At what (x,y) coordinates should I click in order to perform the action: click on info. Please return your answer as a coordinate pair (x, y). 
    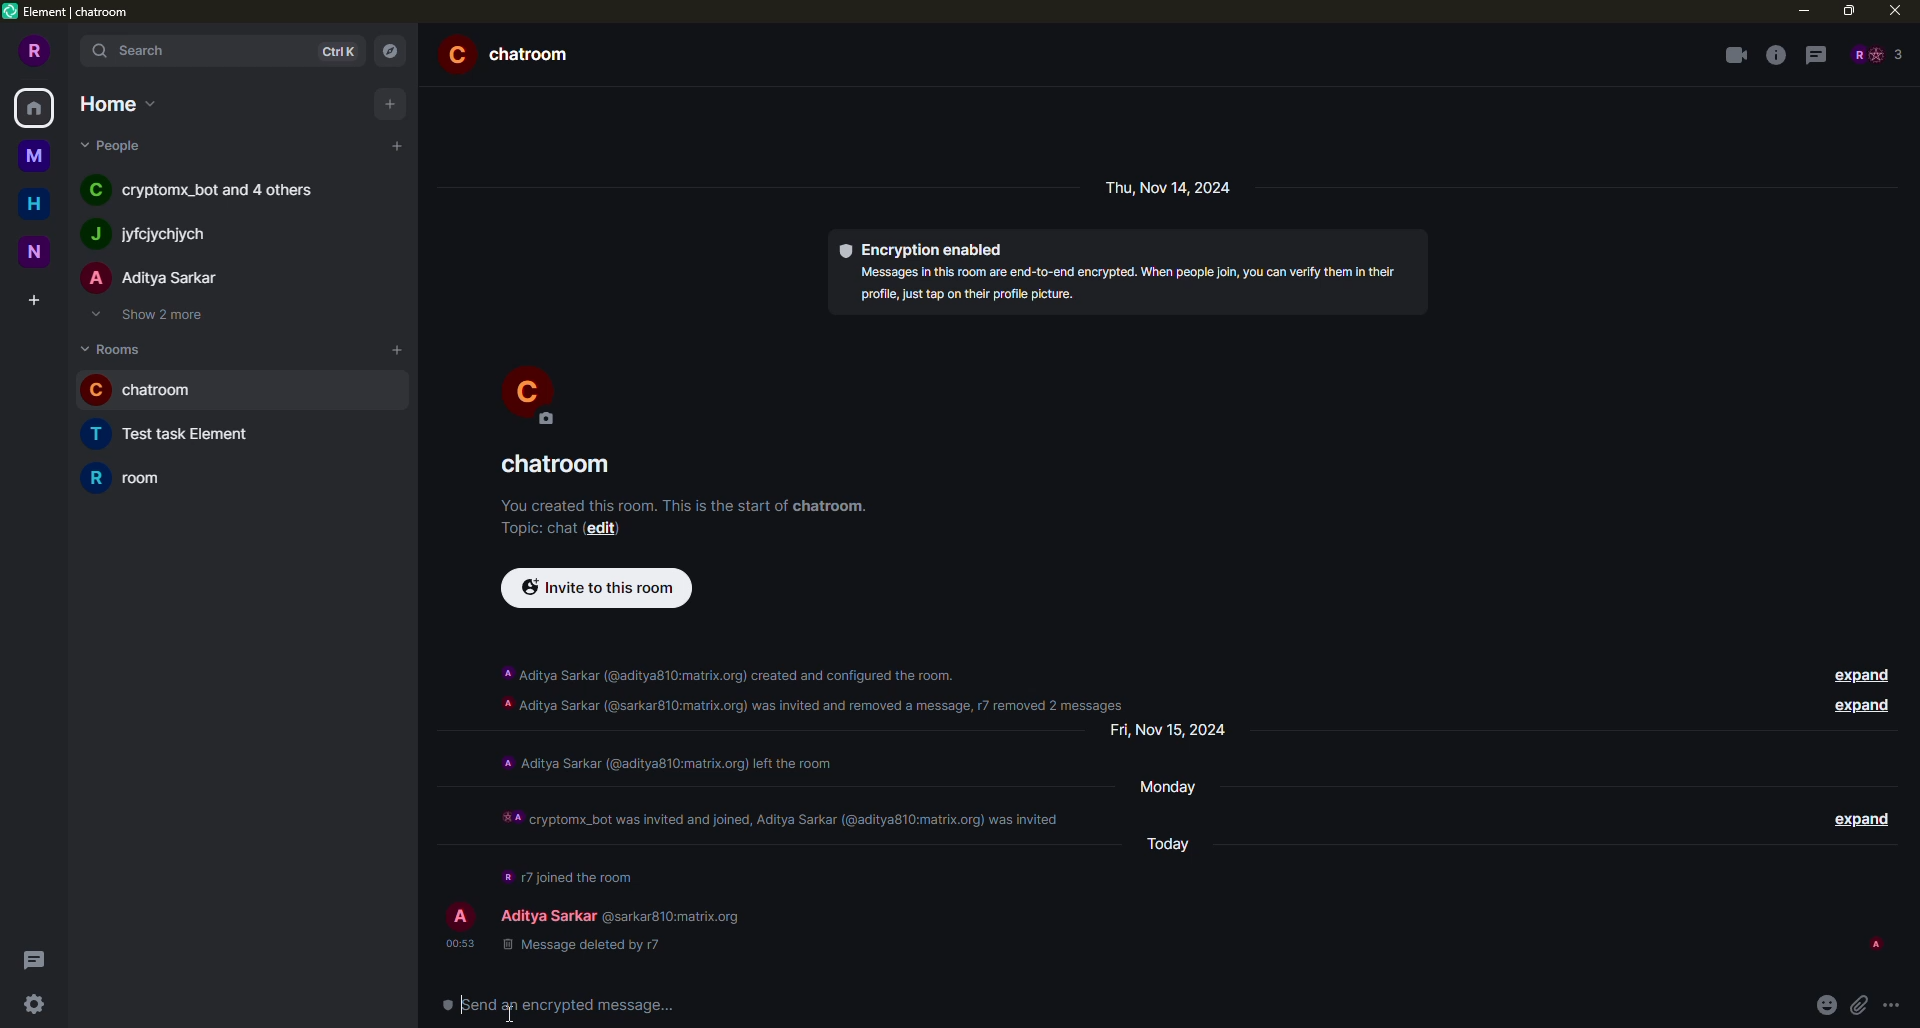
    Looking at the image, I should click on (685, 502).